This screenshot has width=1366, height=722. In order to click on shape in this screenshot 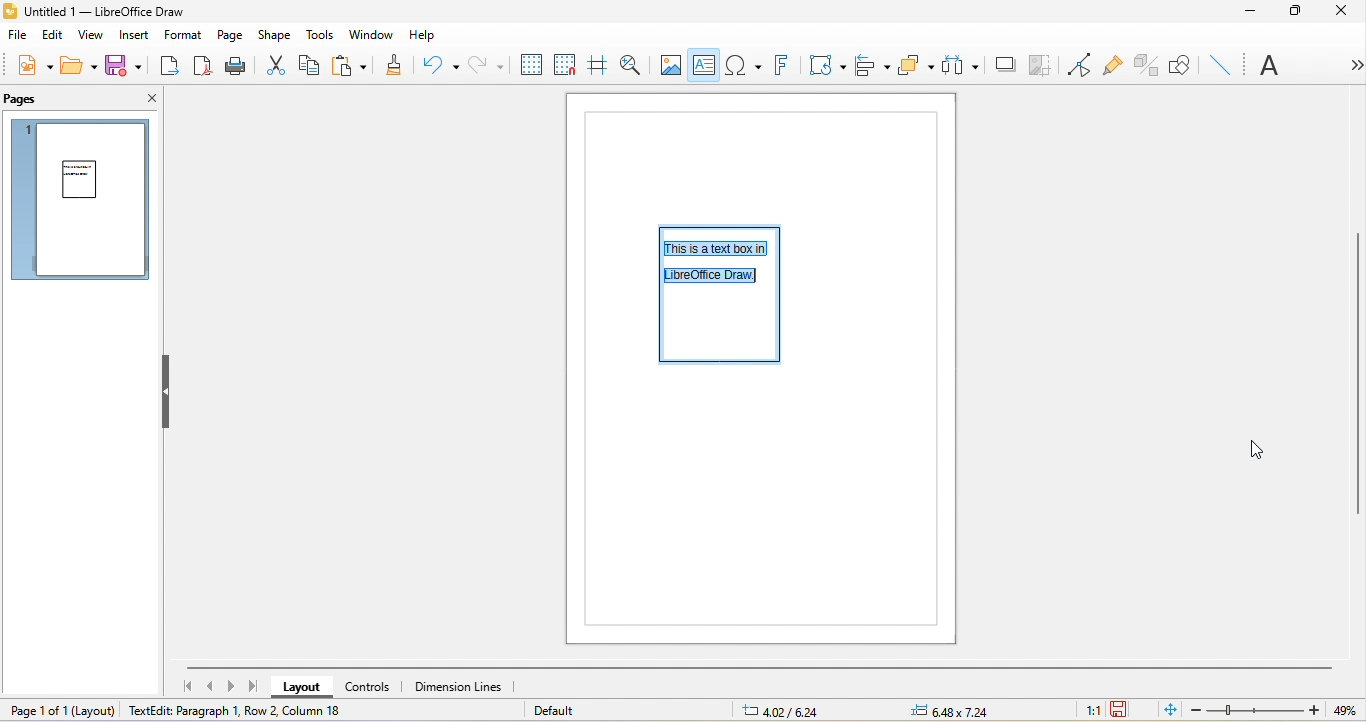, I will do `click(274, 36)`.